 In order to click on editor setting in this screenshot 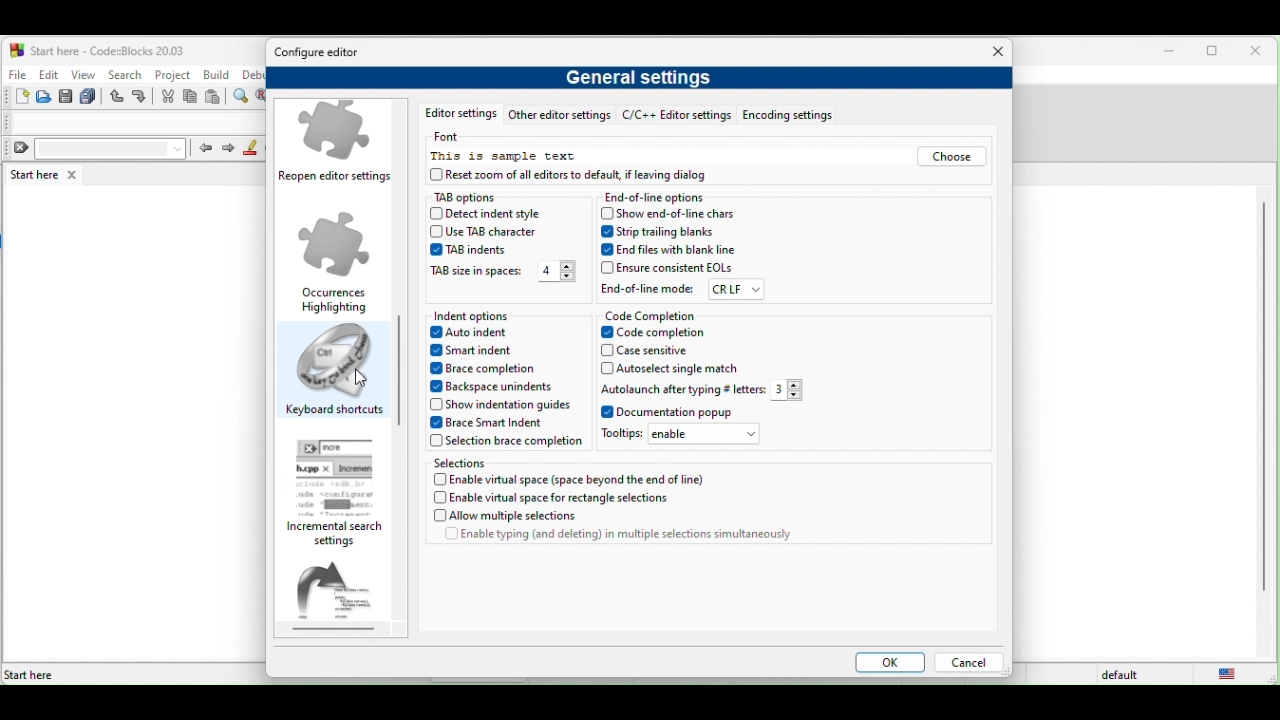, I will do `click(456, 115)`.